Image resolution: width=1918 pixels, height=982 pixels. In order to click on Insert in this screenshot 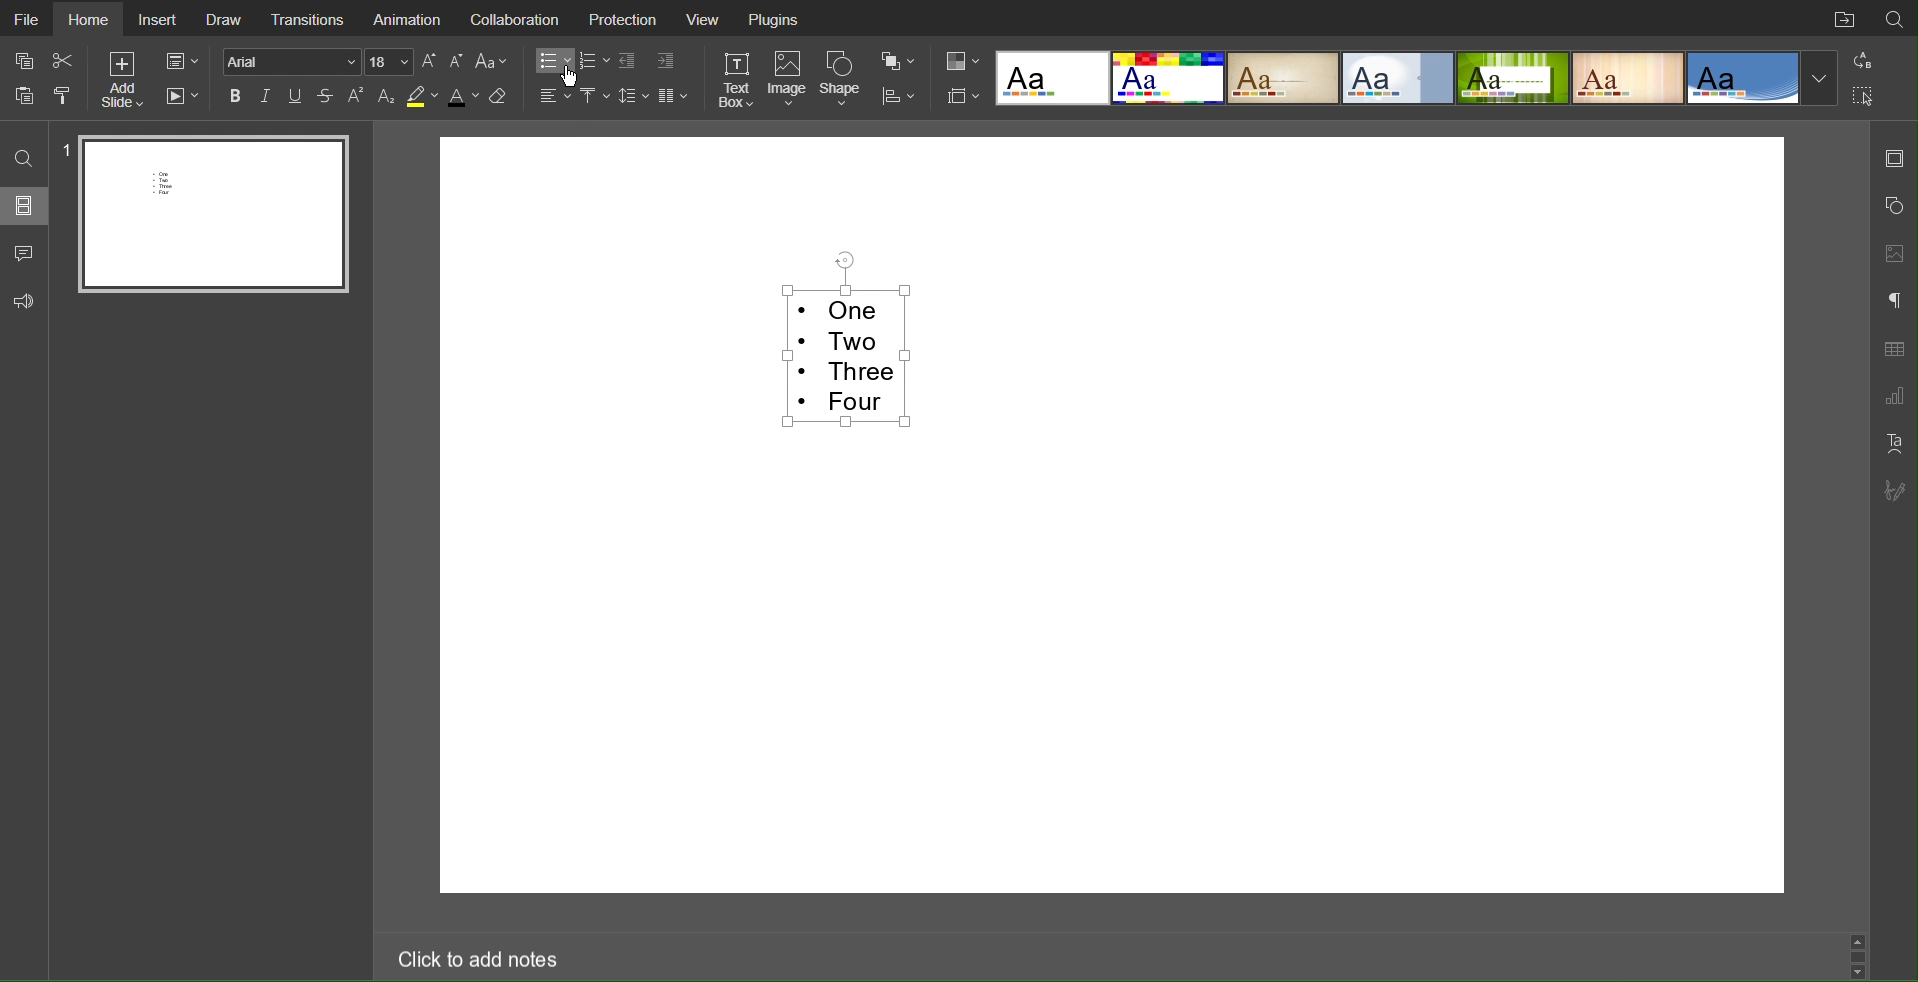, I will do `click(159, 19)`.